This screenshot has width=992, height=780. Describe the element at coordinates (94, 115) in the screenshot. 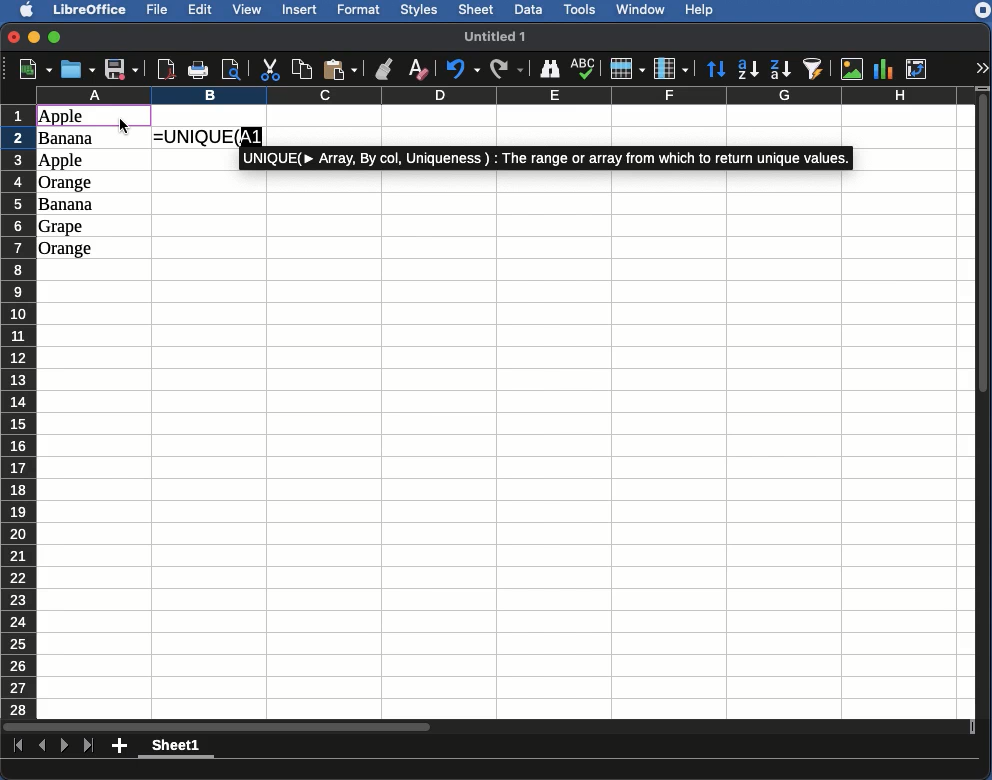

I see `Selected cell` at that location.